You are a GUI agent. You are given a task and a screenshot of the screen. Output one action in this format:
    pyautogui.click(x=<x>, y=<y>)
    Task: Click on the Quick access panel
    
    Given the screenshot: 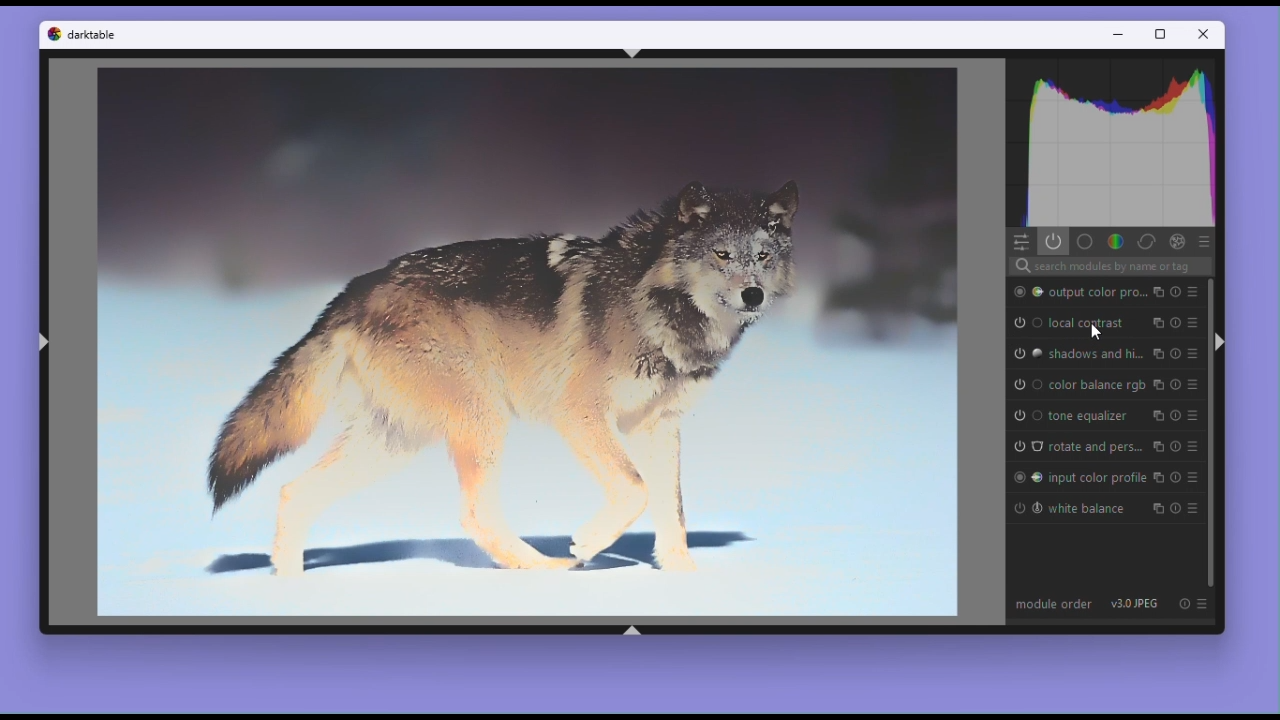 What is the action you would take?
    pyautogui.click(x=1022, y=242)
    